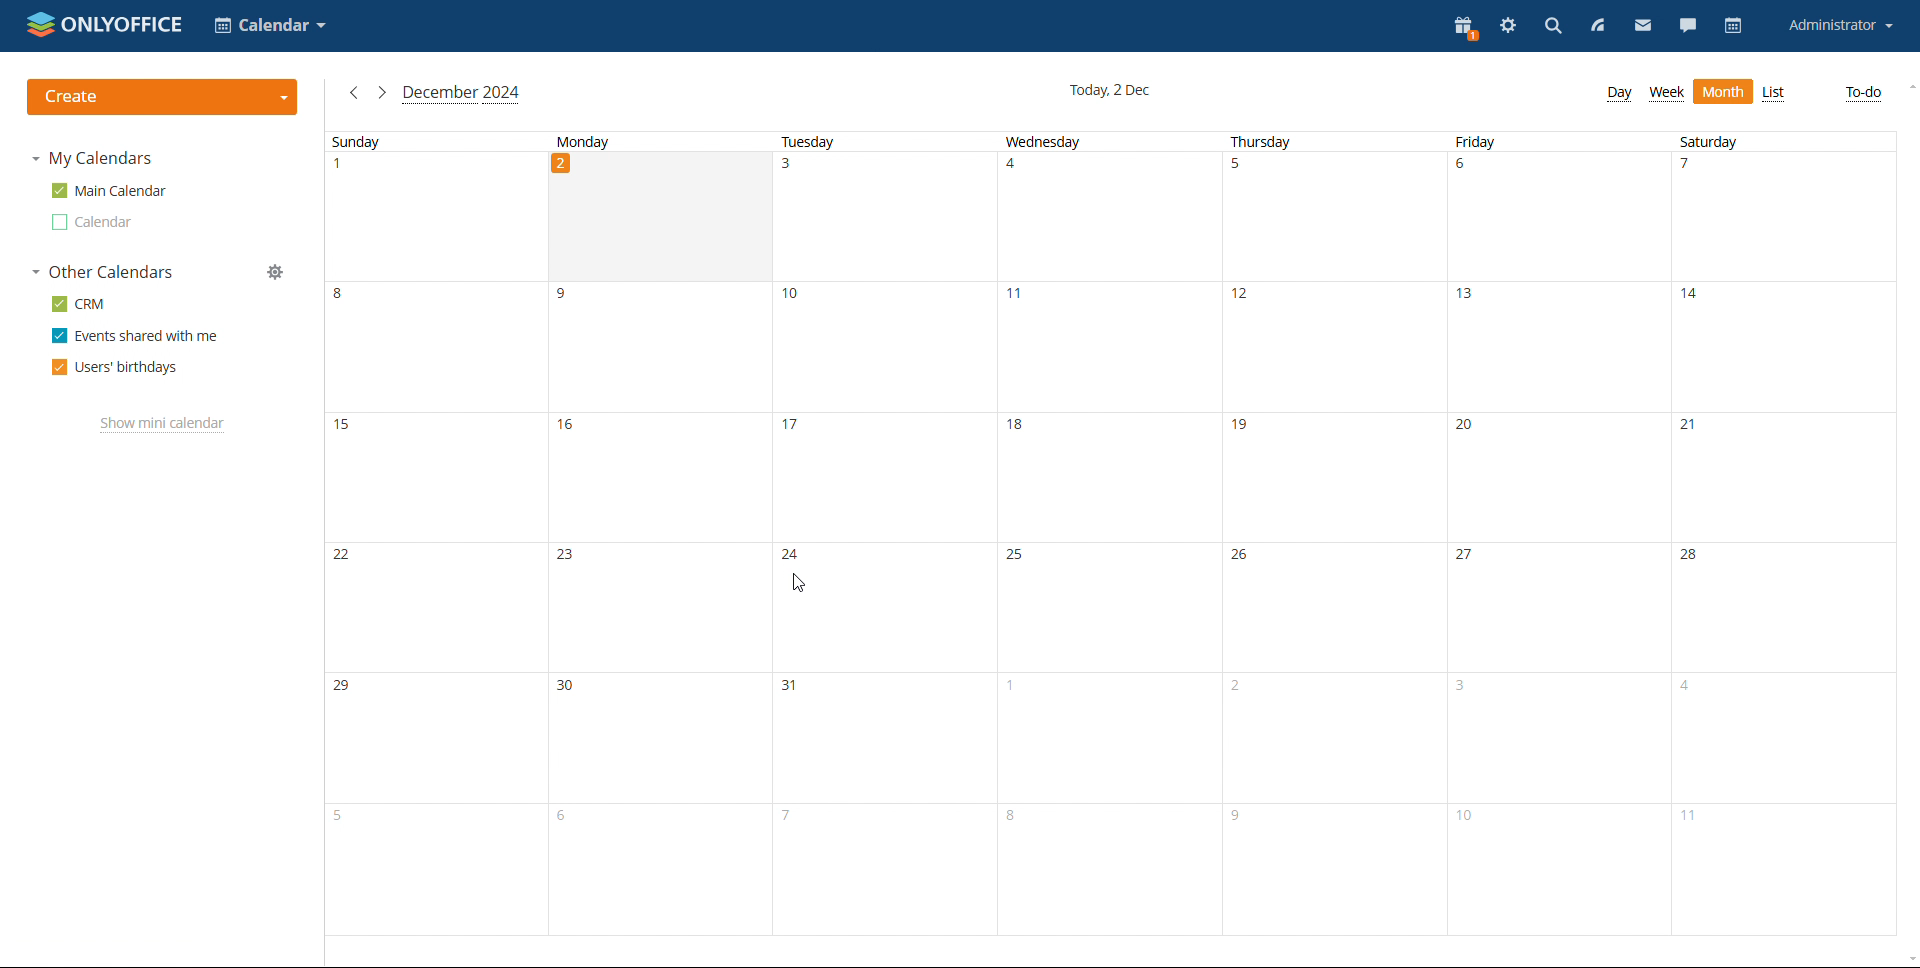  I want to click on Administrator, so click(1840, 26).